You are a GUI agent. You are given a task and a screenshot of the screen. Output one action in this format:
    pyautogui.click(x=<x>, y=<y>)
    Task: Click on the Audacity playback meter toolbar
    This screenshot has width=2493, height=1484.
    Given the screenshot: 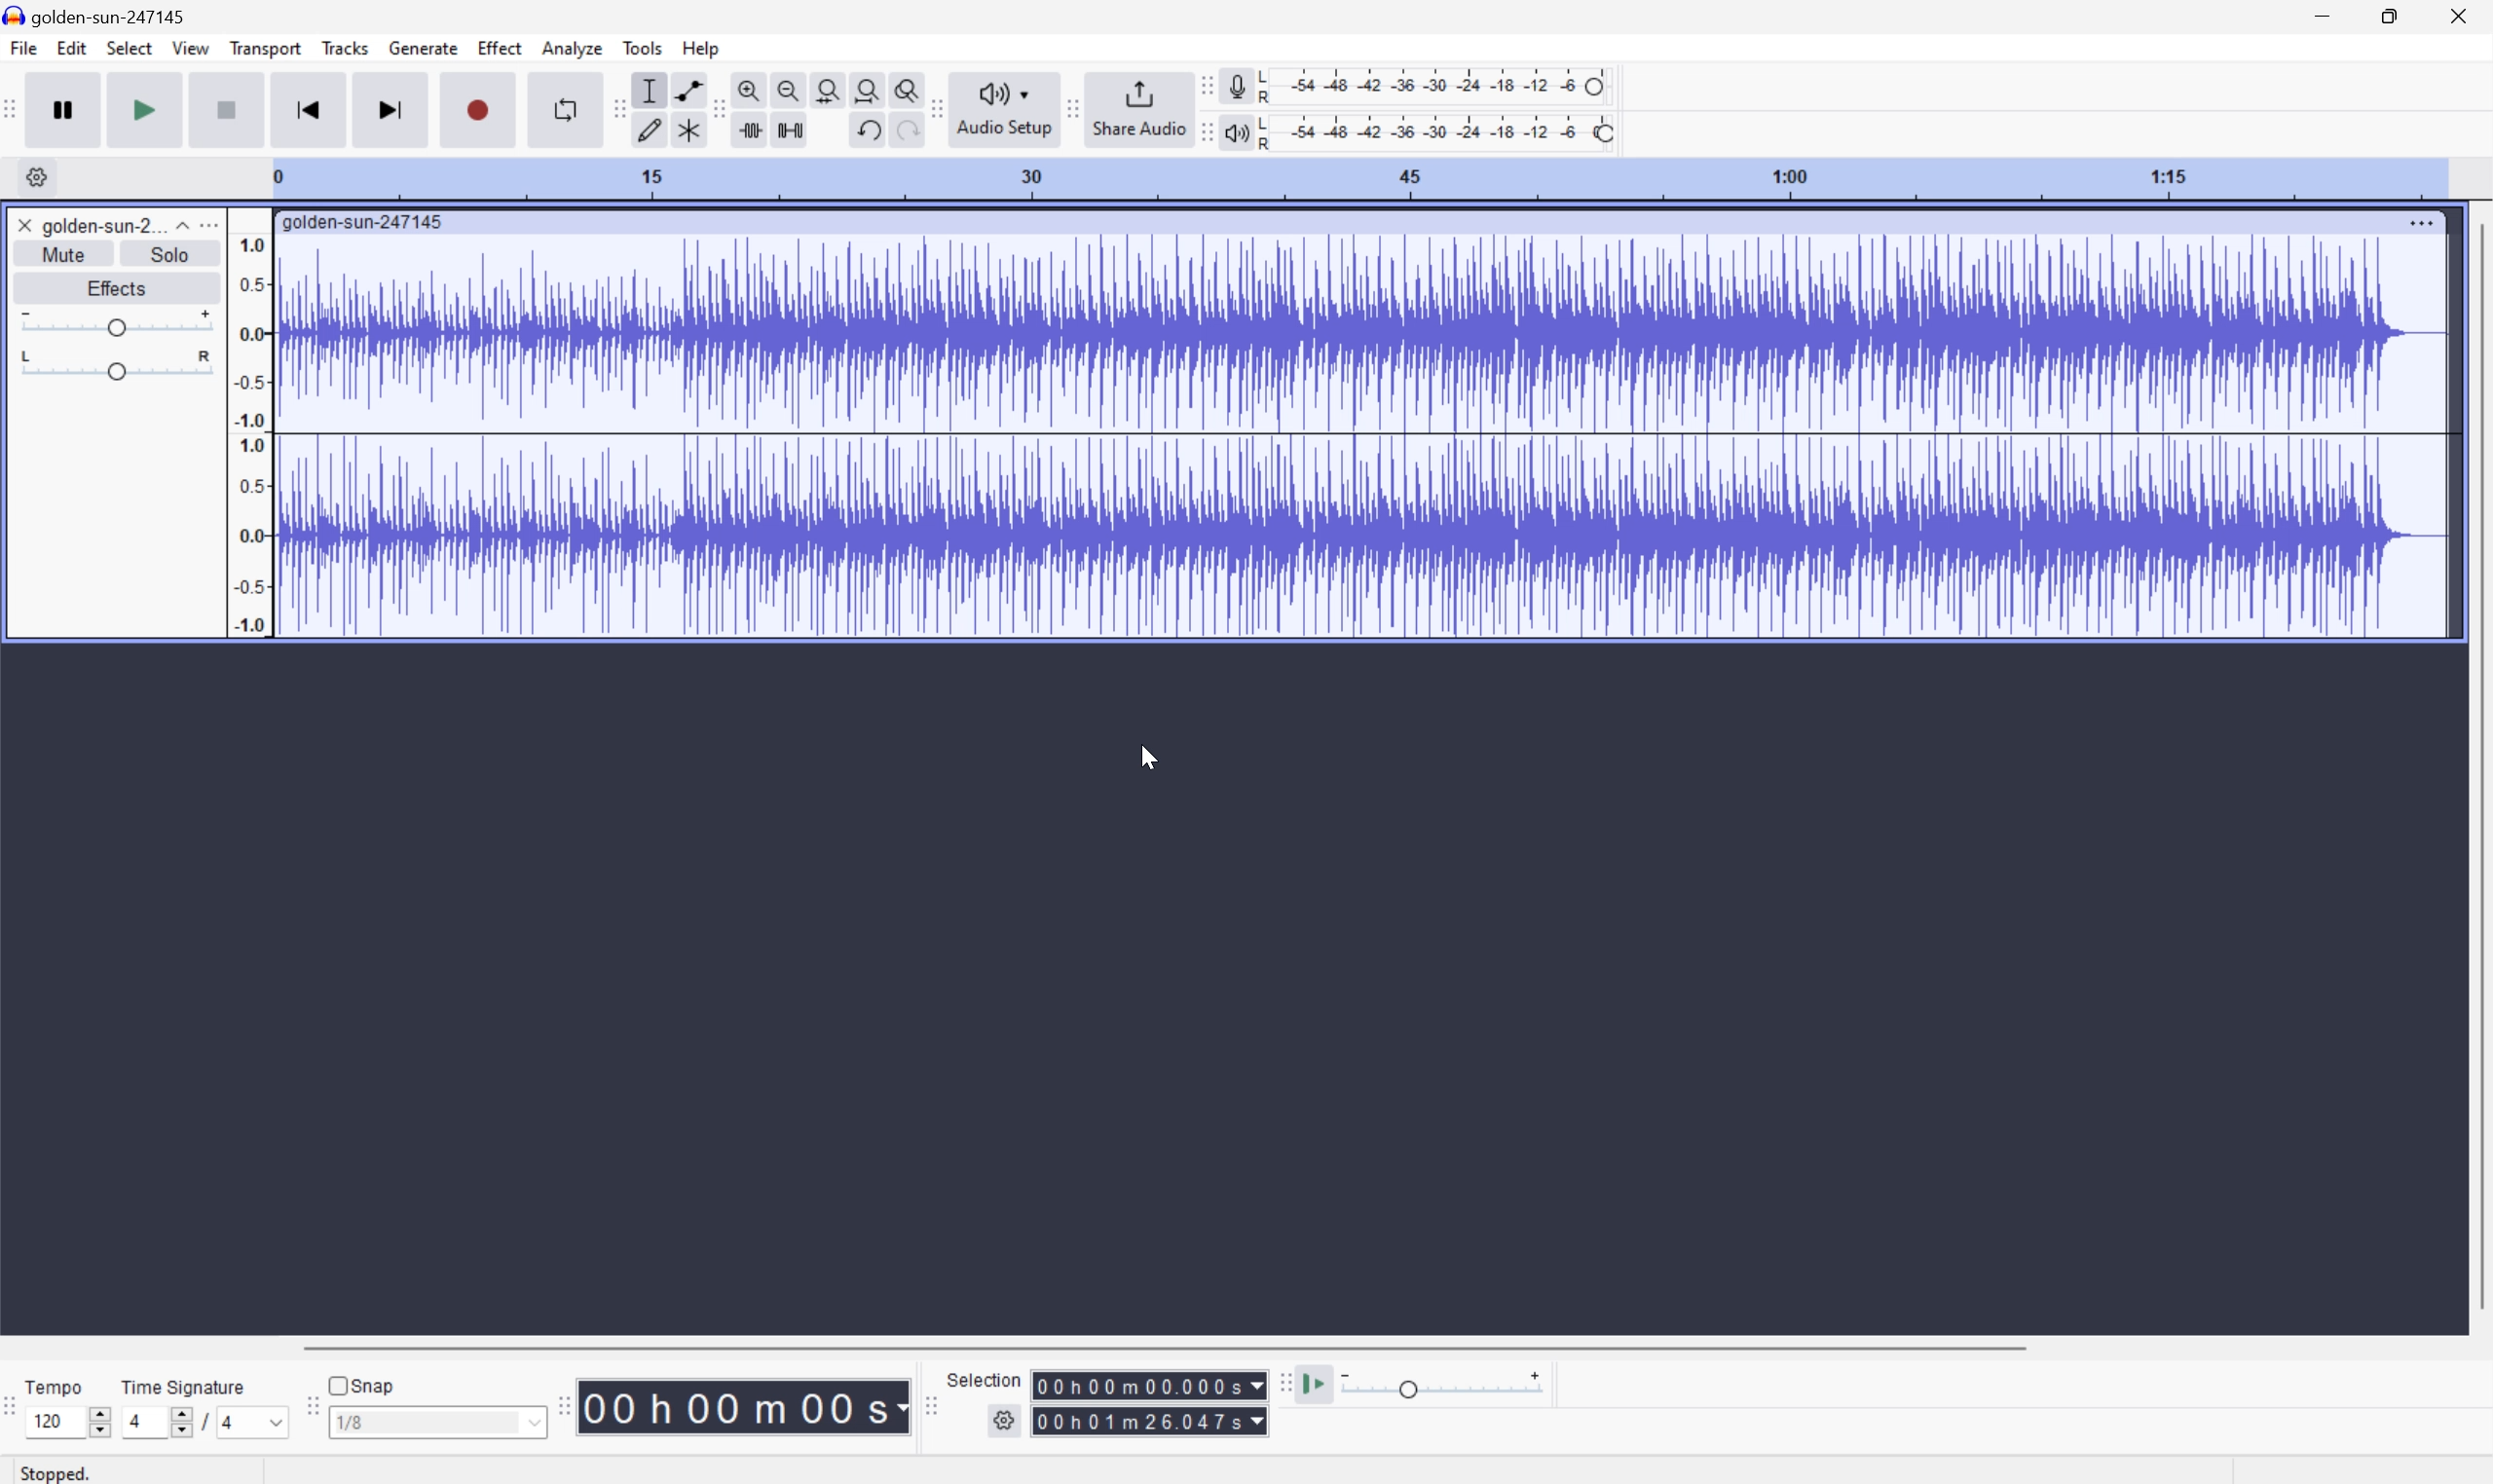 What is the action you would take?
    pyautogui.click(x=1202, y=135)
    